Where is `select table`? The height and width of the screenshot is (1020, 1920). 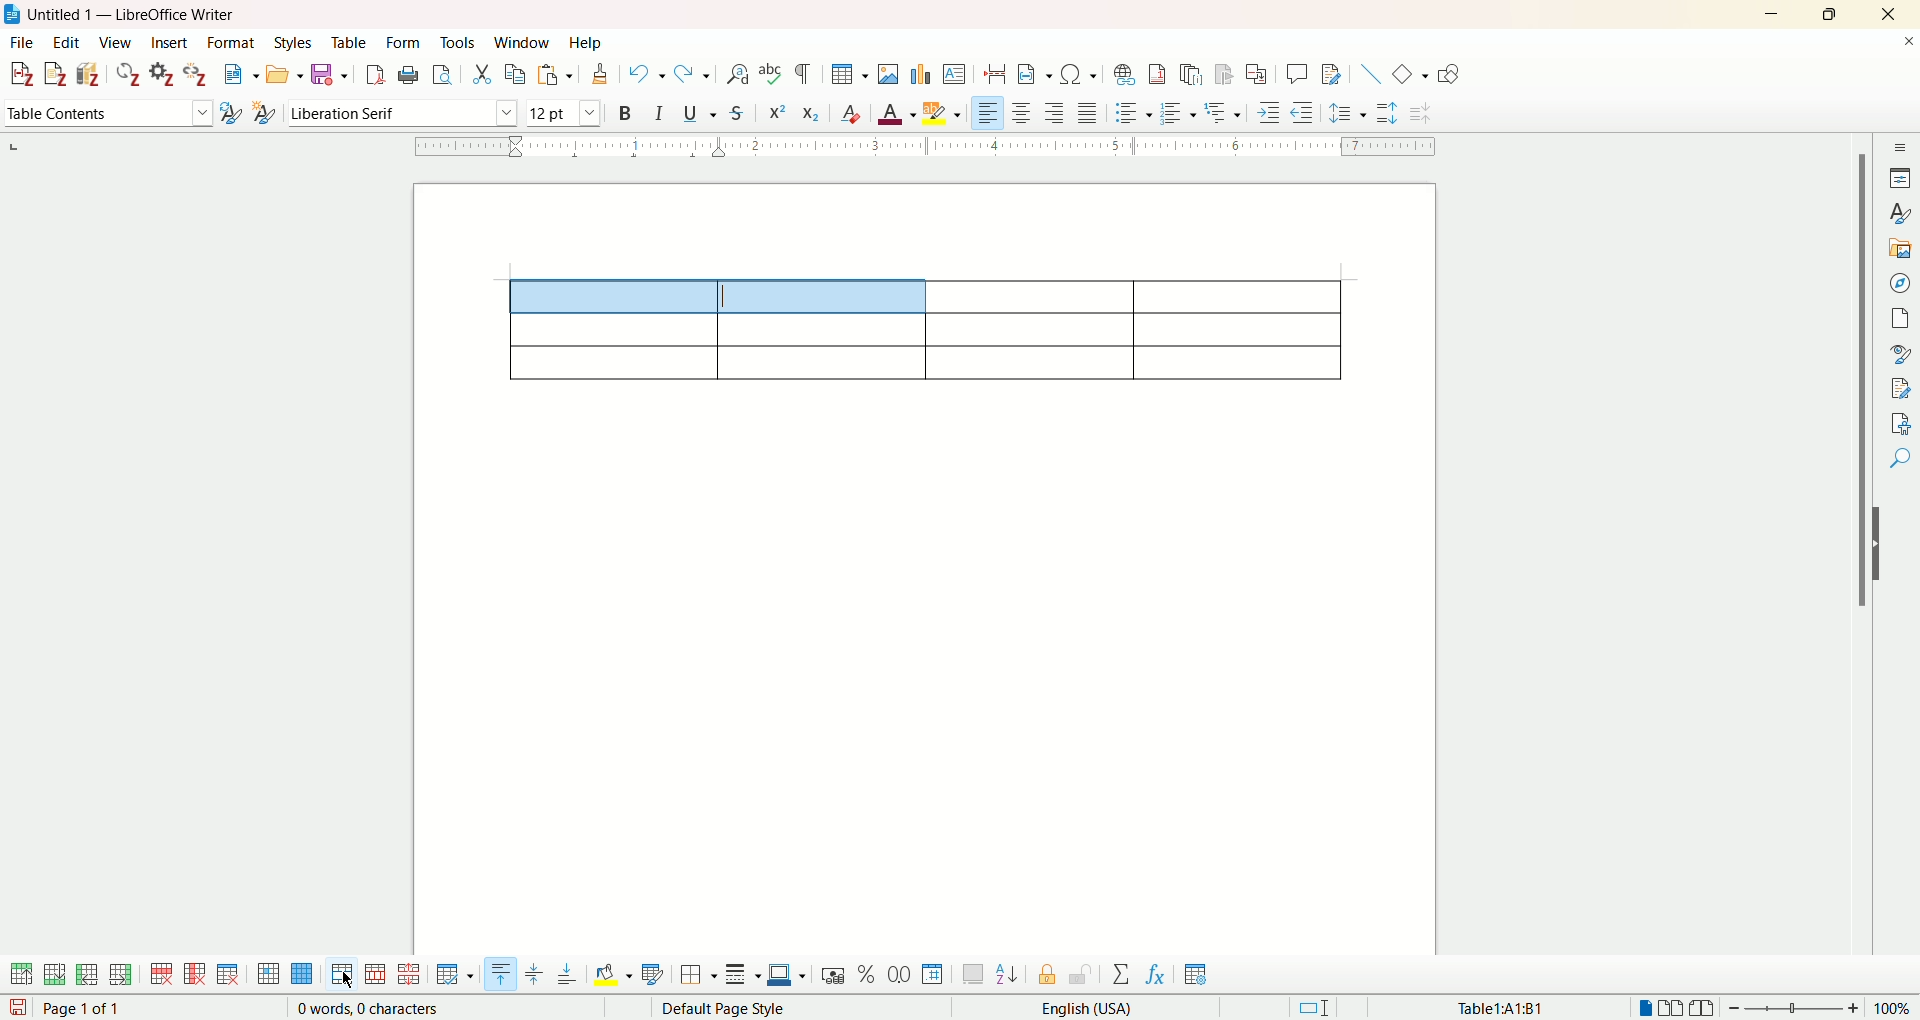 select table is located at coordinates (301, 970).